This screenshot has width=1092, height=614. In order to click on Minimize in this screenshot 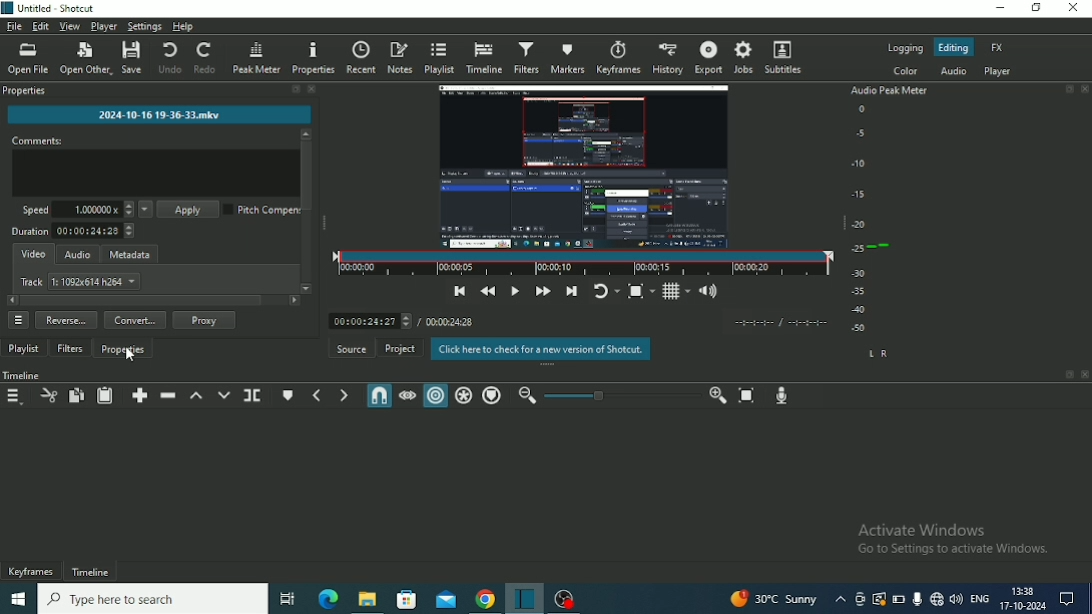, I will do `click(998, 8)`.